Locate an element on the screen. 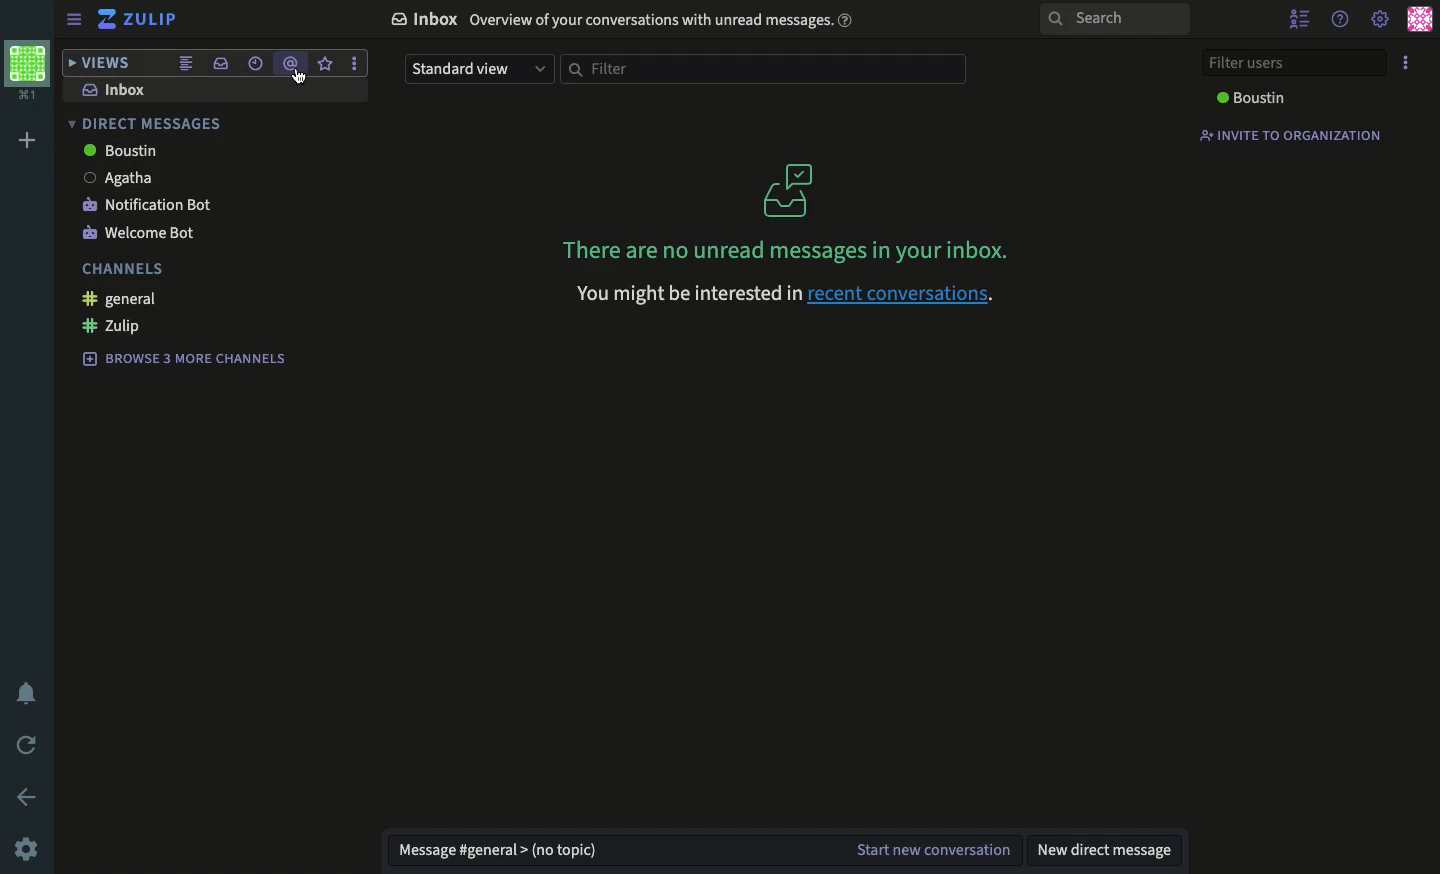 The image size is (1440, 874). recent conversations is located at coordinates (904, 295).